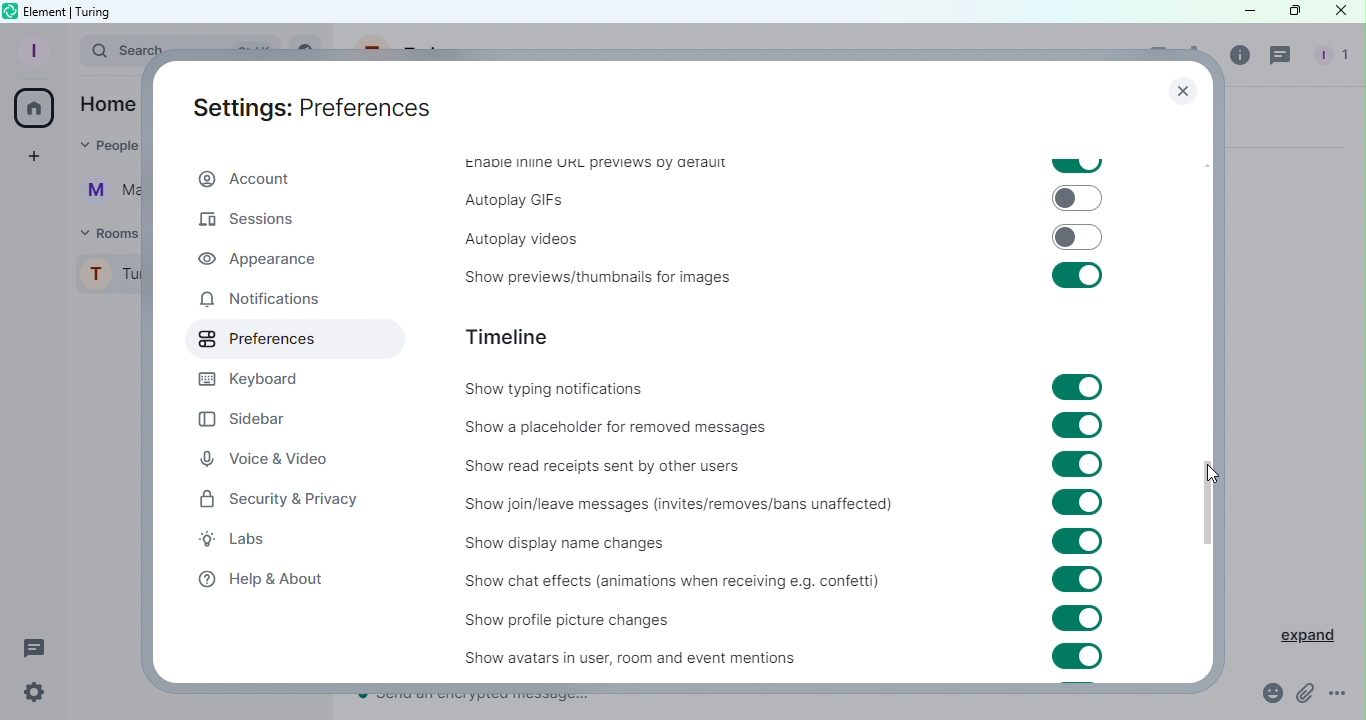 The height and width of the screenshot is (720, 1366). What do you see at coordinates (515, 200) in the screenshot?
I see `Autoplay GIFs` at bounding box center [515, 200].